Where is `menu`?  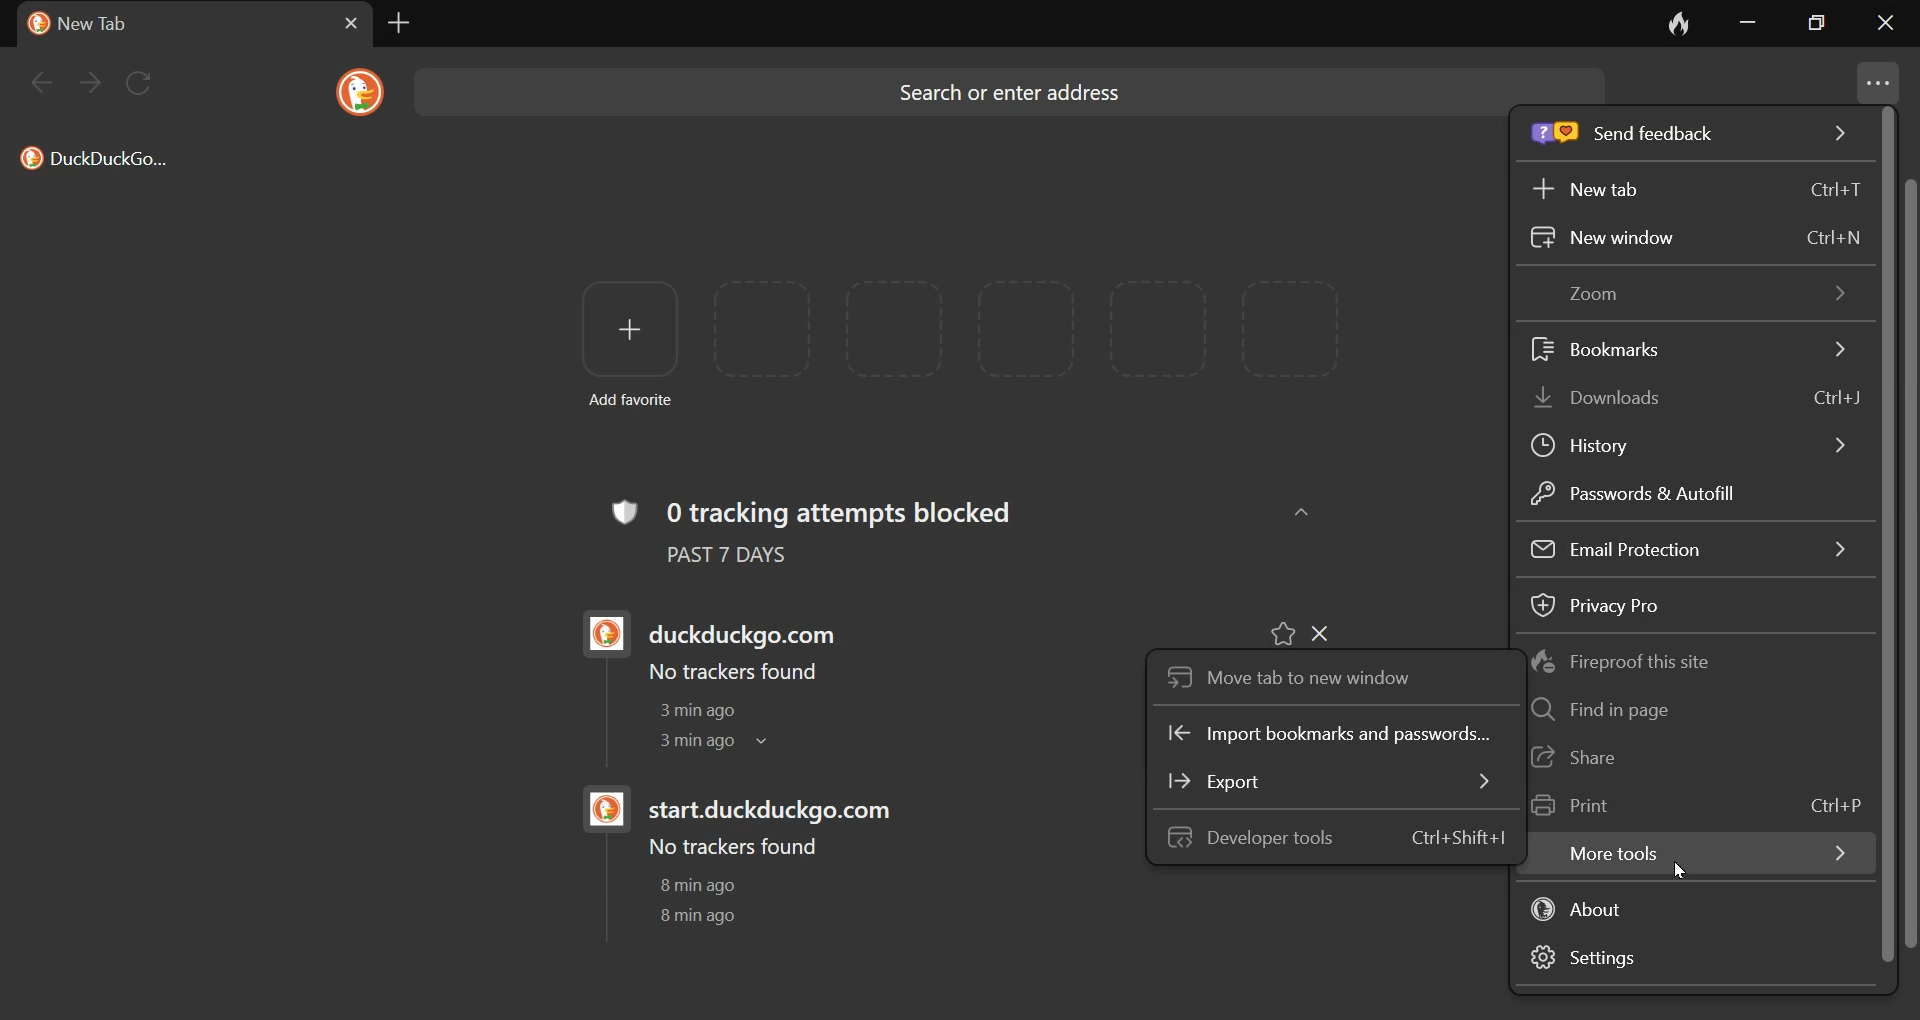
menu is located at coordinates (1877, 79).